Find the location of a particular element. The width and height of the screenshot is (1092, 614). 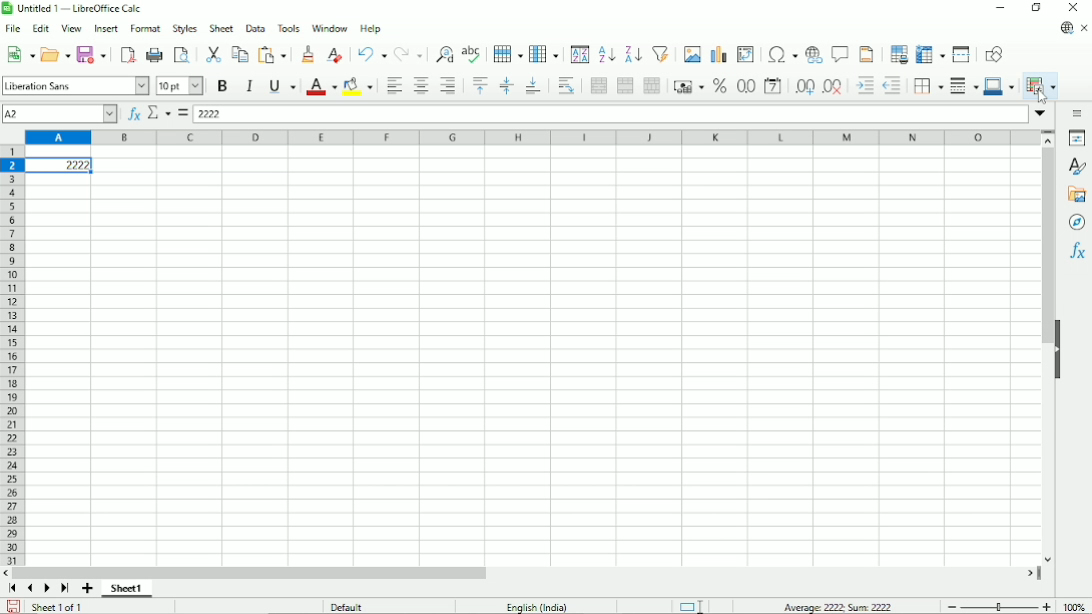

Wrap text is located at coordinates (567, 86).